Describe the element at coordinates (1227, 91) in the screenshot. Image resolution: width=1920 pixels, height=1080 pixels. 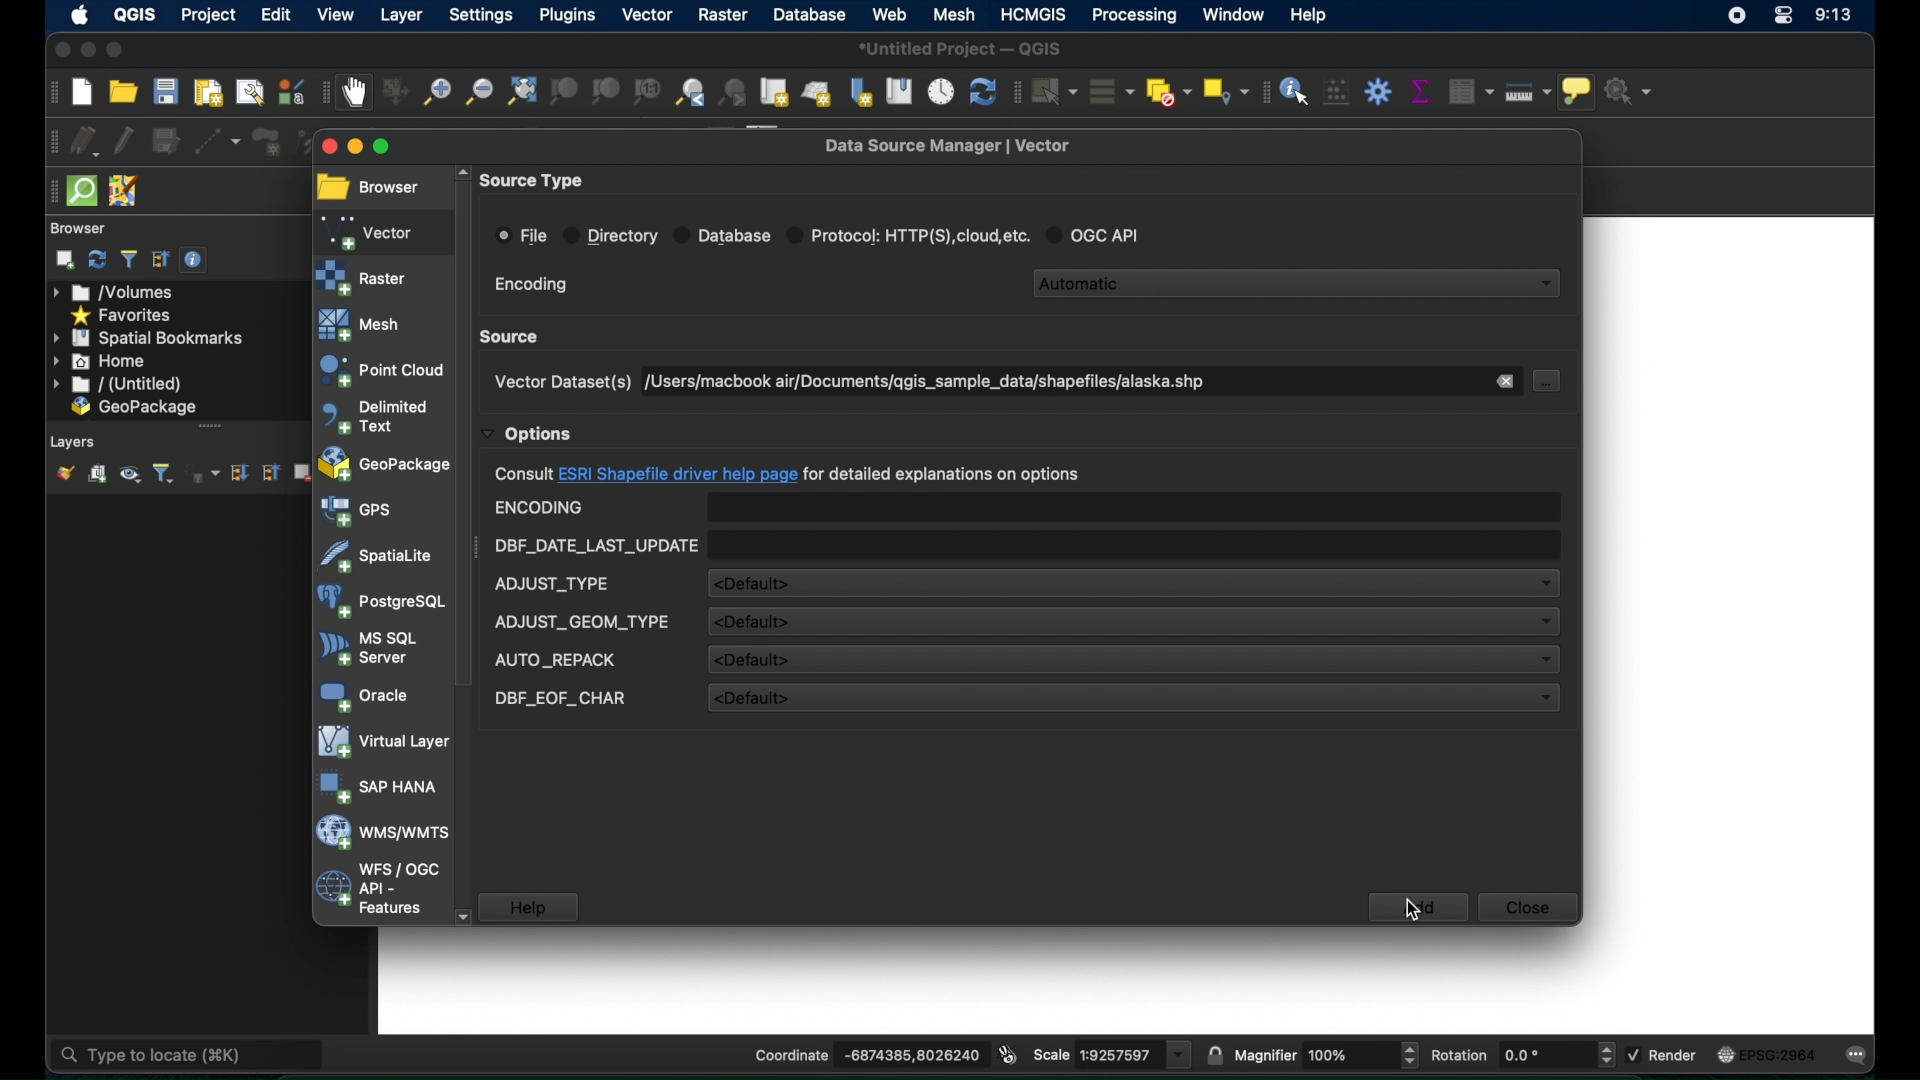
I see `select by location` at that location.